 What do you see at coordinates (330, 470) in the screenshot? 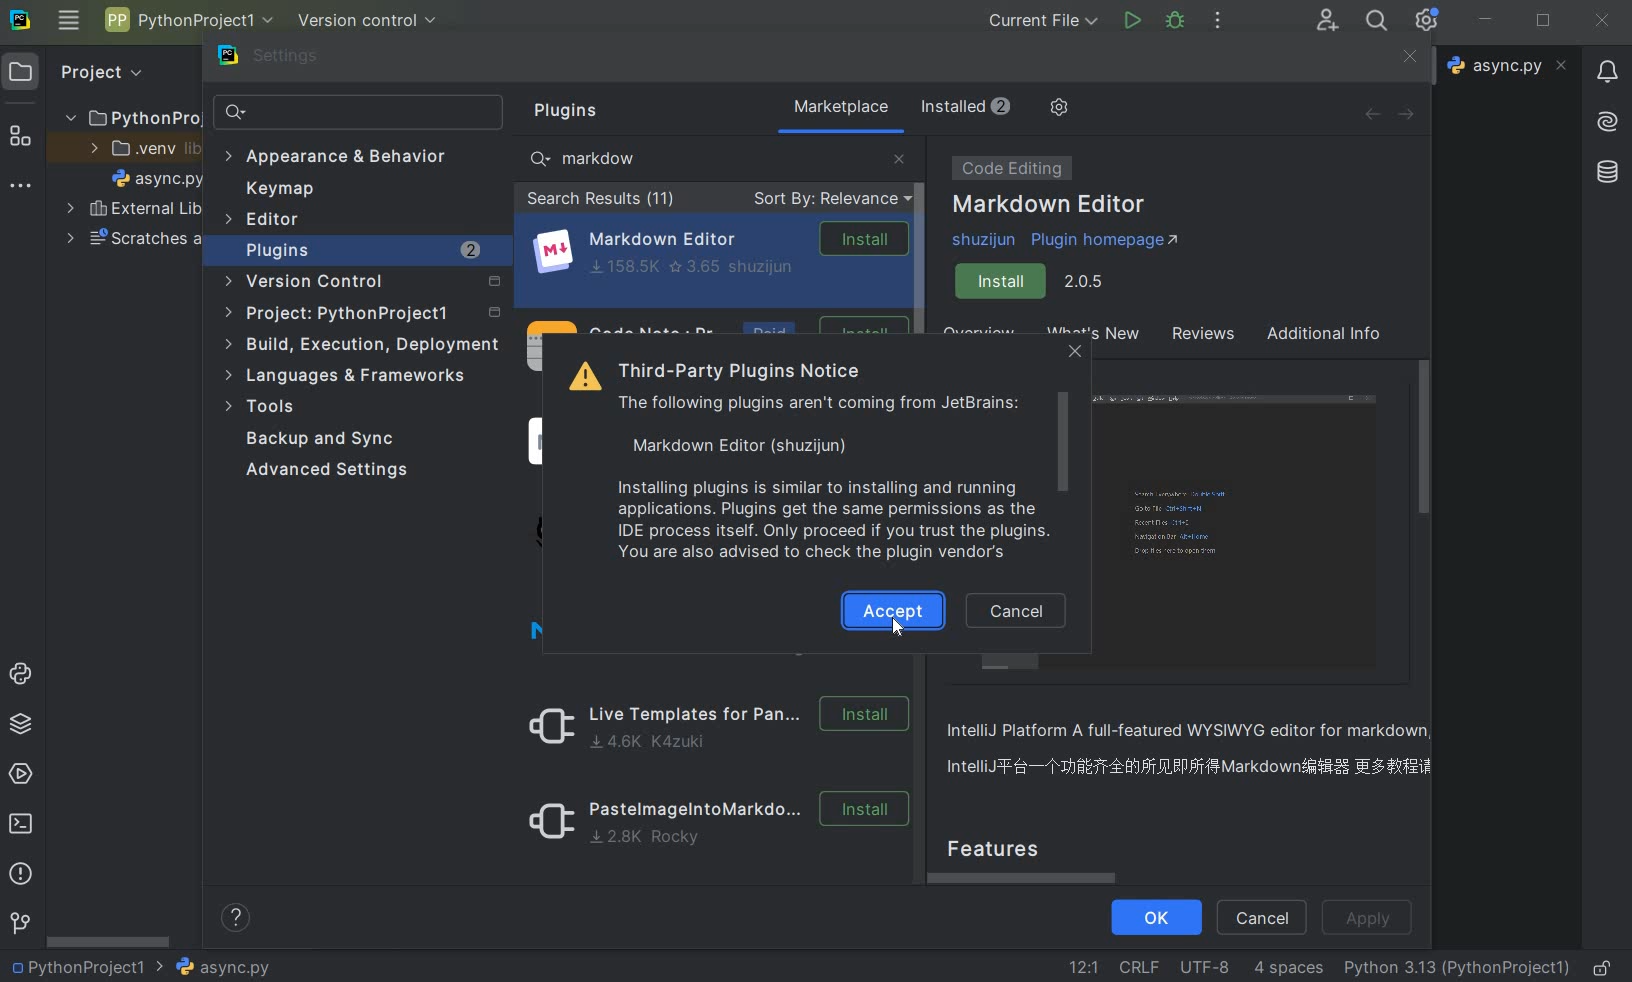
I see `advanced settings` at bounding box center [330, 470].